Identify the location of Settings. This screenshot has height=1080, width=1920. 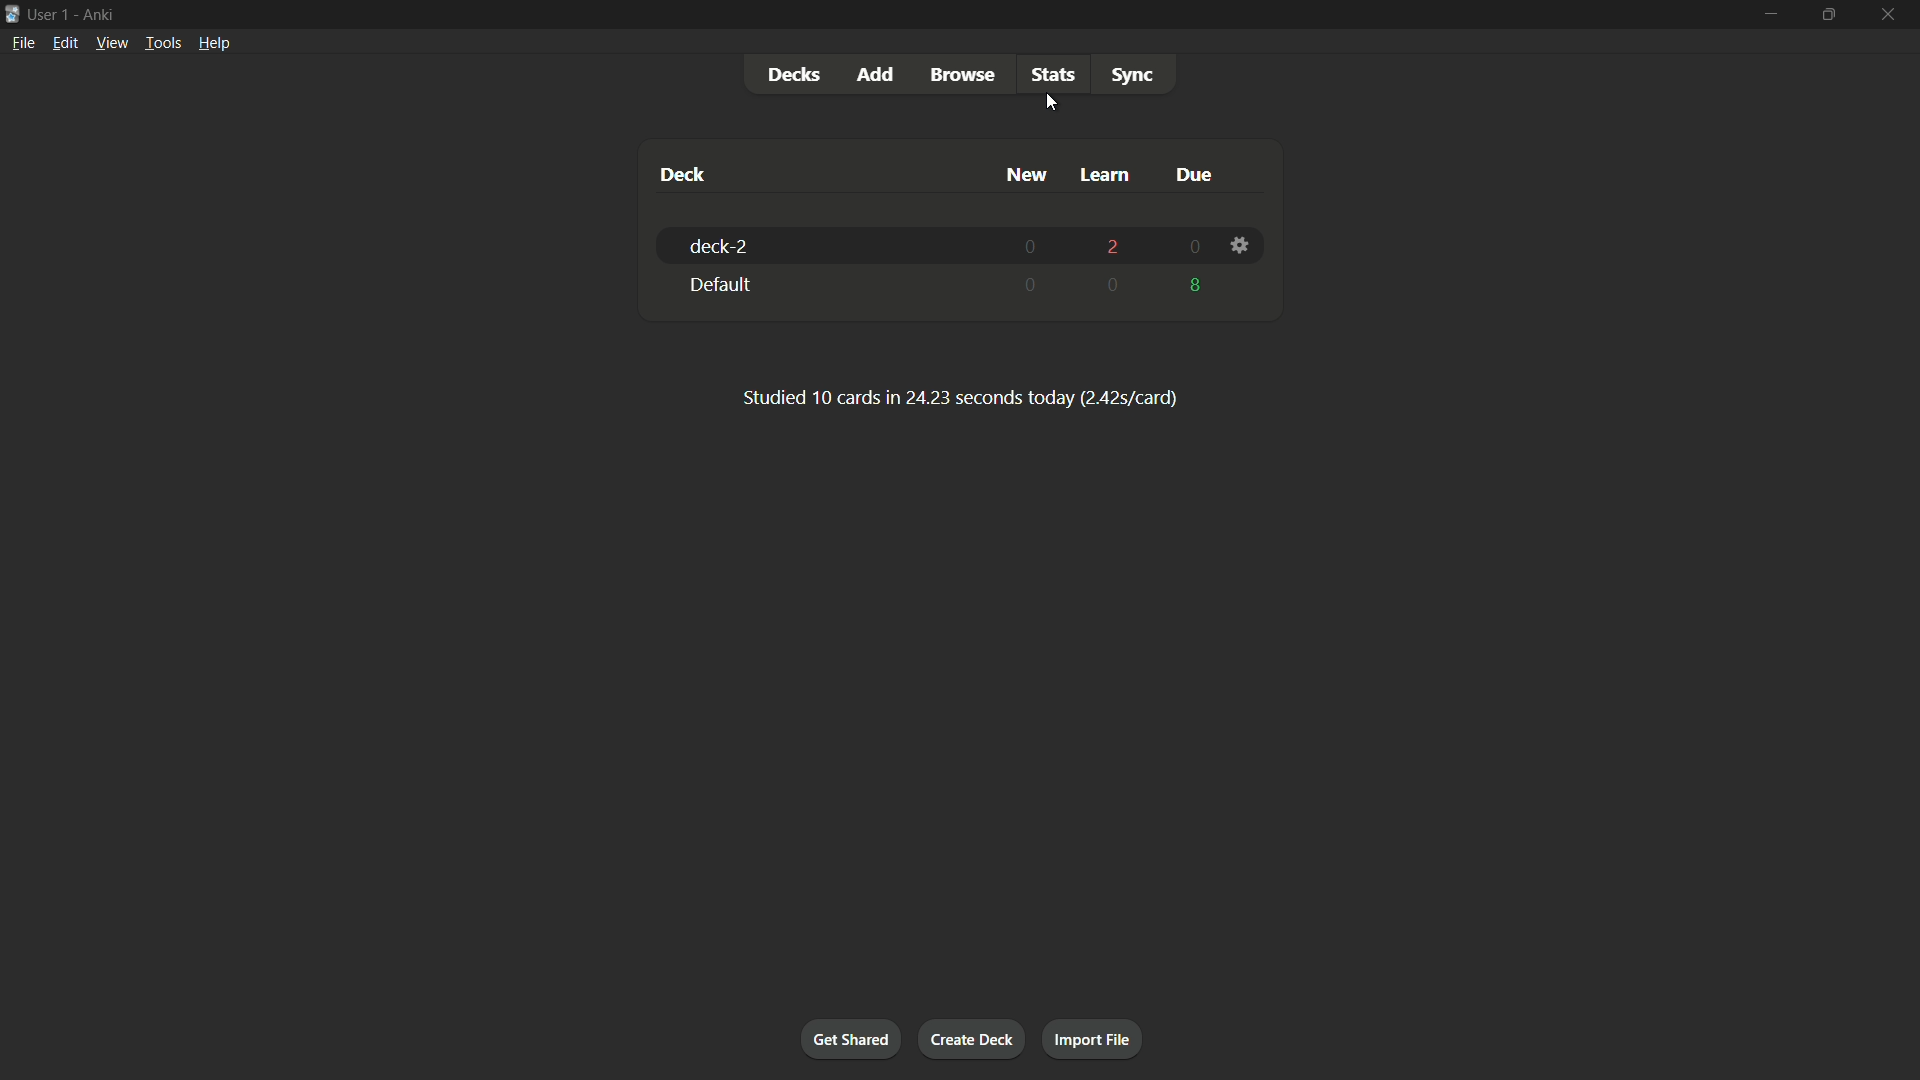
(1242, 242).